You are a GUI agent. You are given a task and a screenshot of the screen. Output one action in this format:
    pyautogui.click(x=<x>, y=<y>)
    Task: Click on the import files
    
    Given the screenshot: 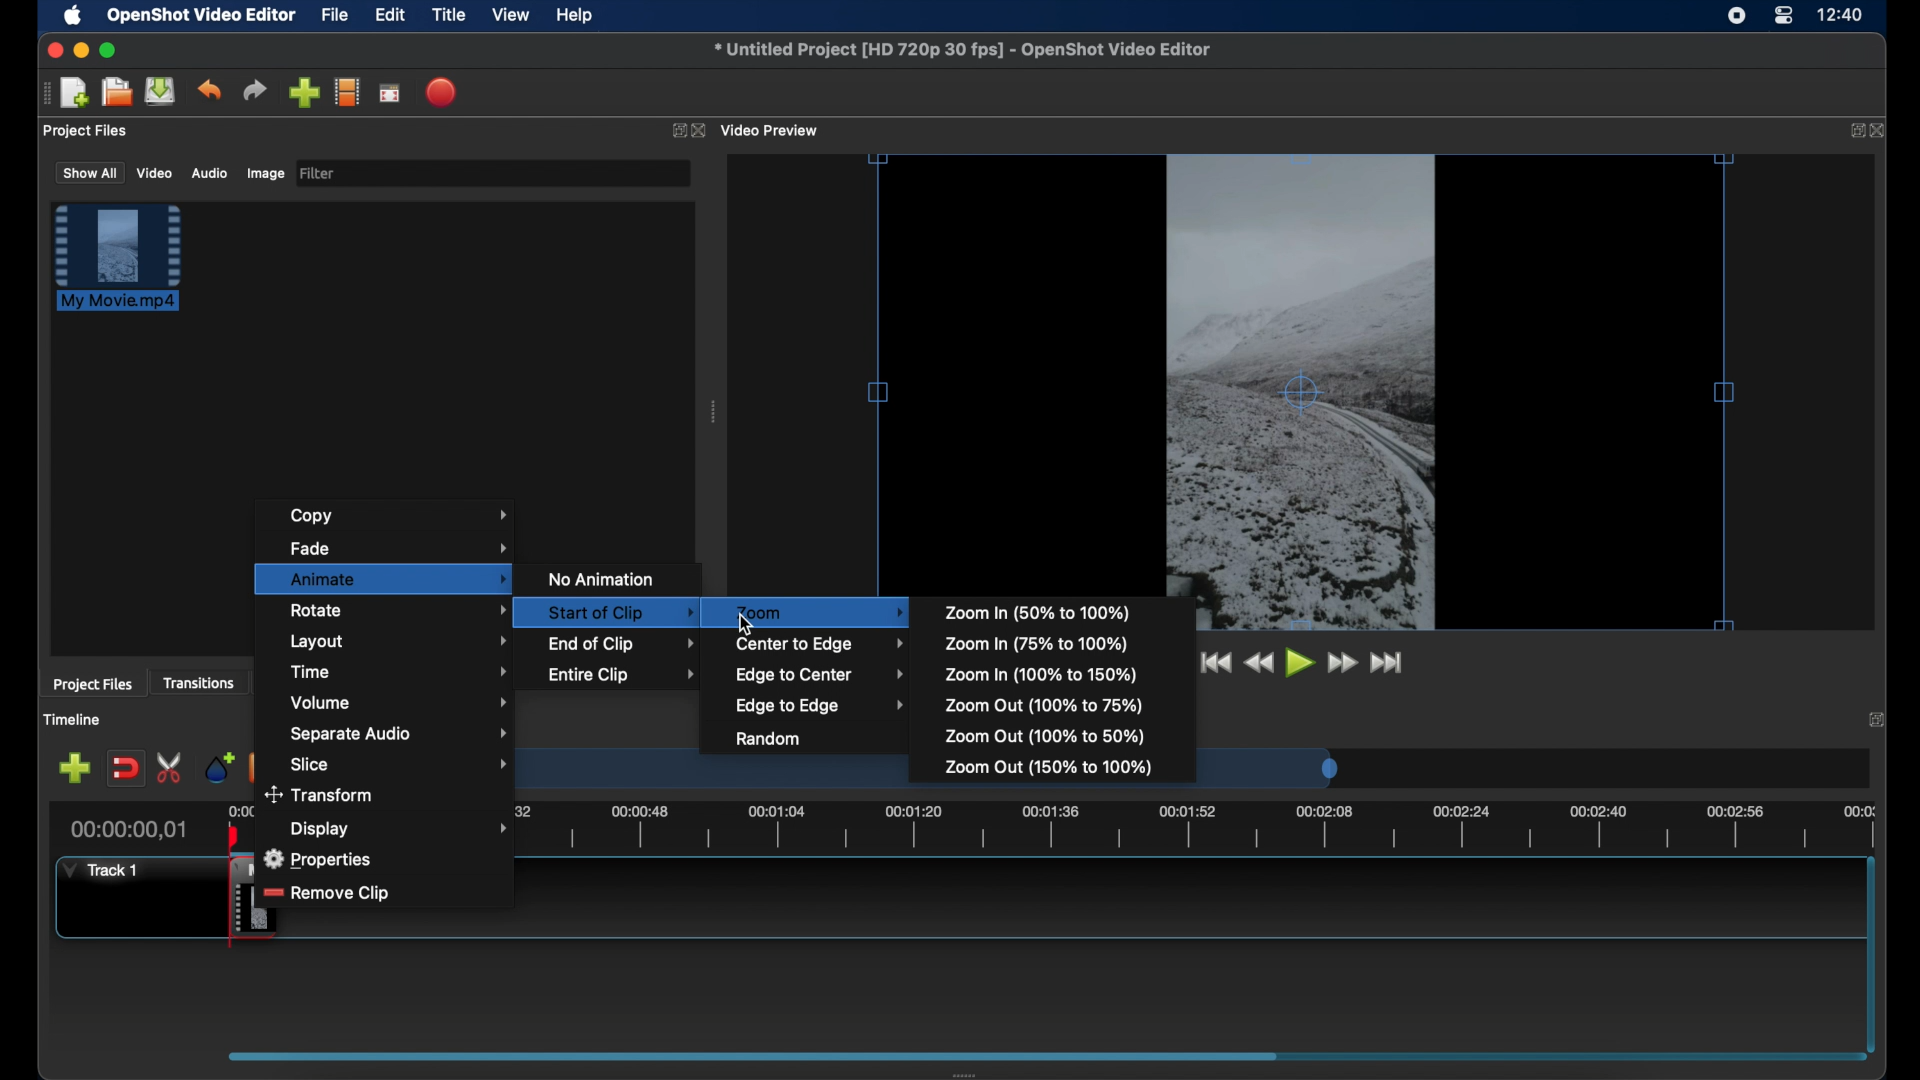 What is the action you would take?
    pyautogui.click(x=304, y=93)
    